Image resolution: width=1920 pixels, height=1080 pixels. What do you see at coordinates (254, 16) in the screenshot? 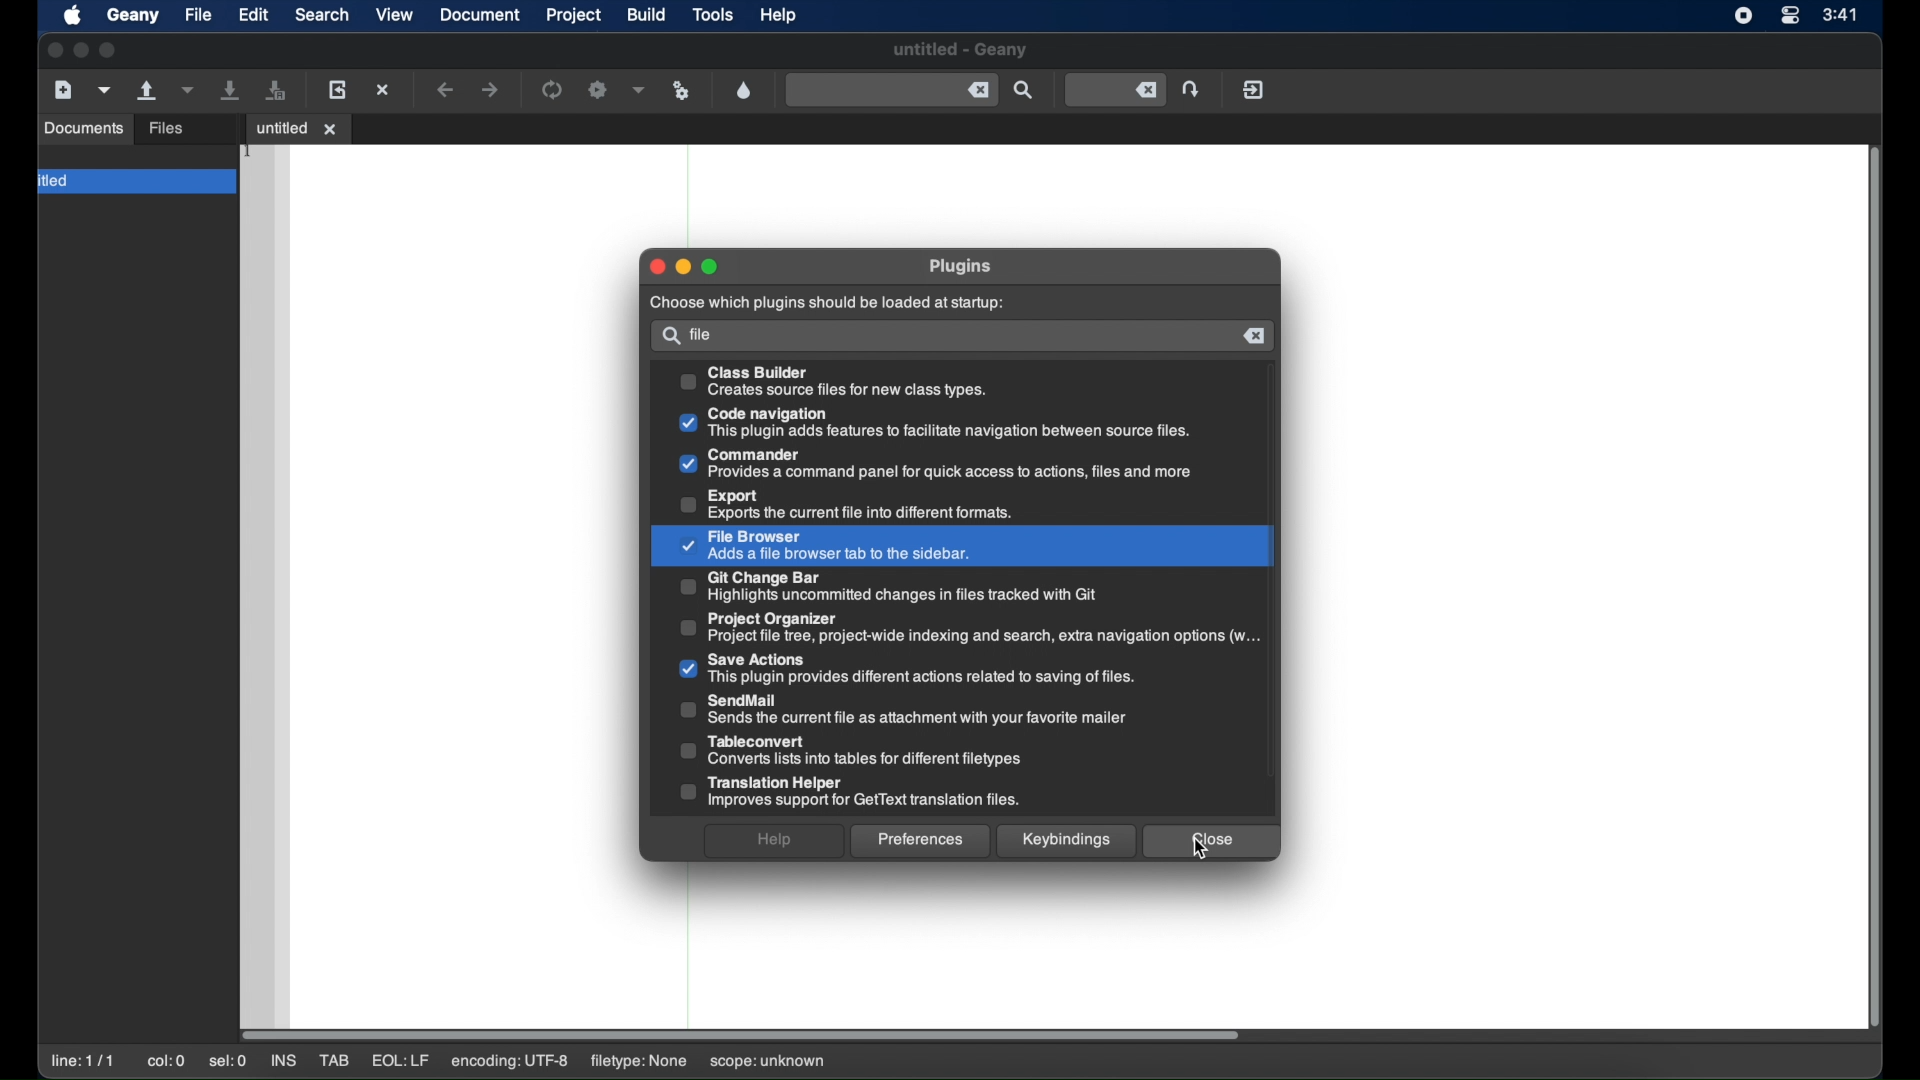
I see `edit` at bounding box center [254, 16].